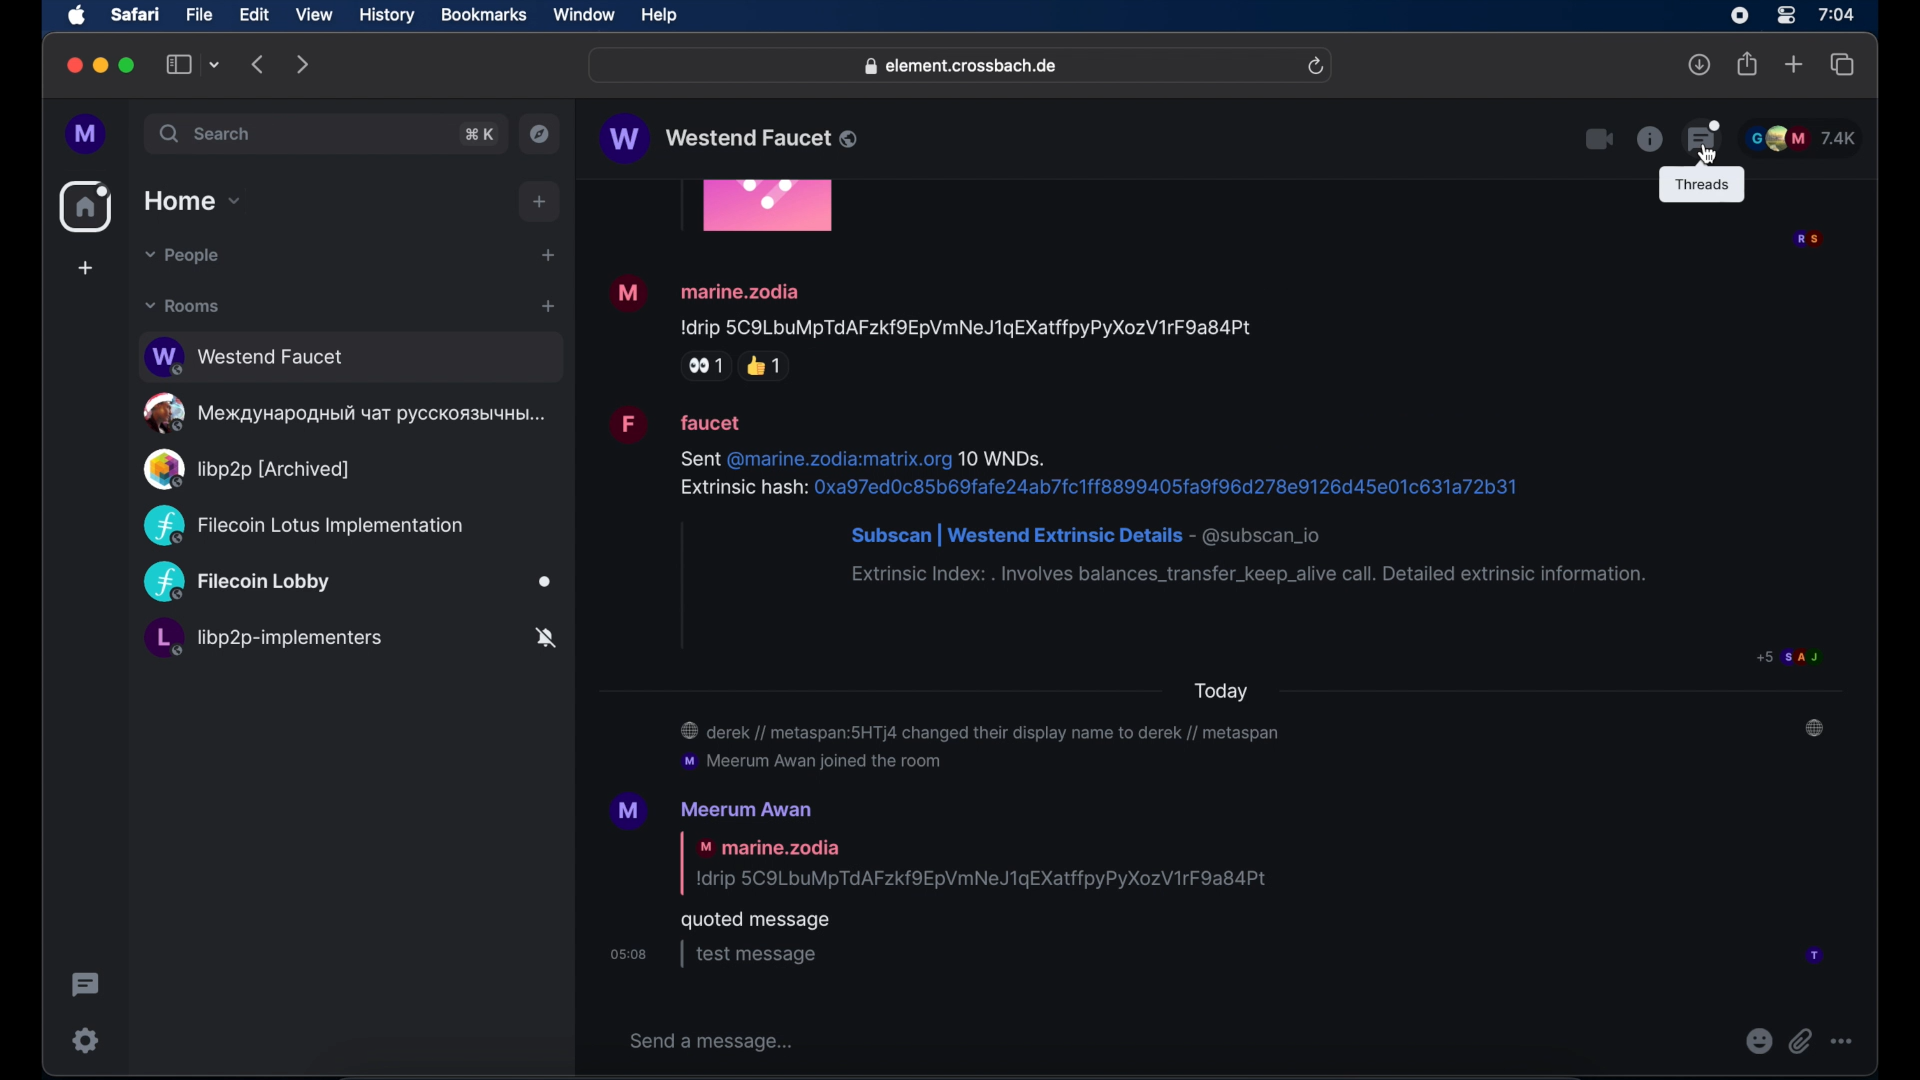  Describe the element at coordinates (1848, 64) in the screenshot. I see `show tab overview` at that location.